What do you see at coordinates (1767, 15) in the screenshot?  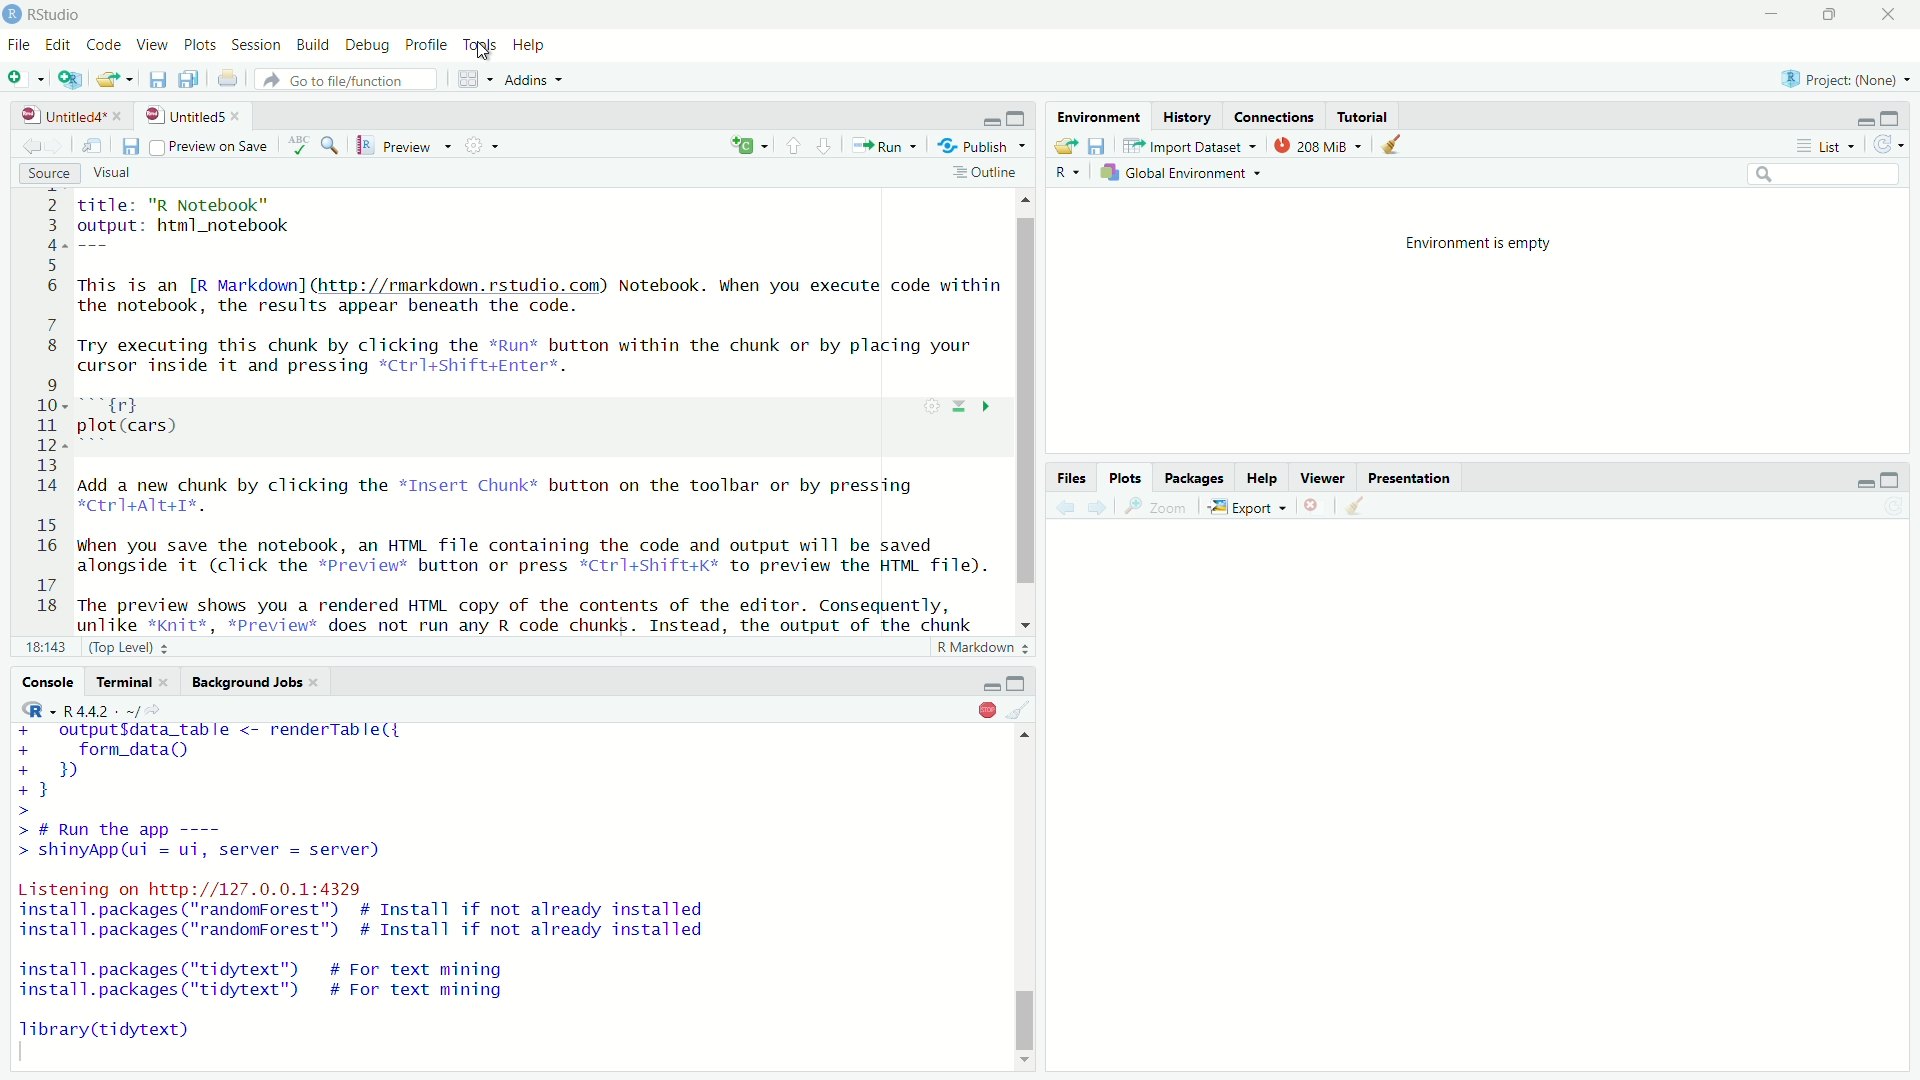 I see `minimise` at bounding box center [1767, 15].